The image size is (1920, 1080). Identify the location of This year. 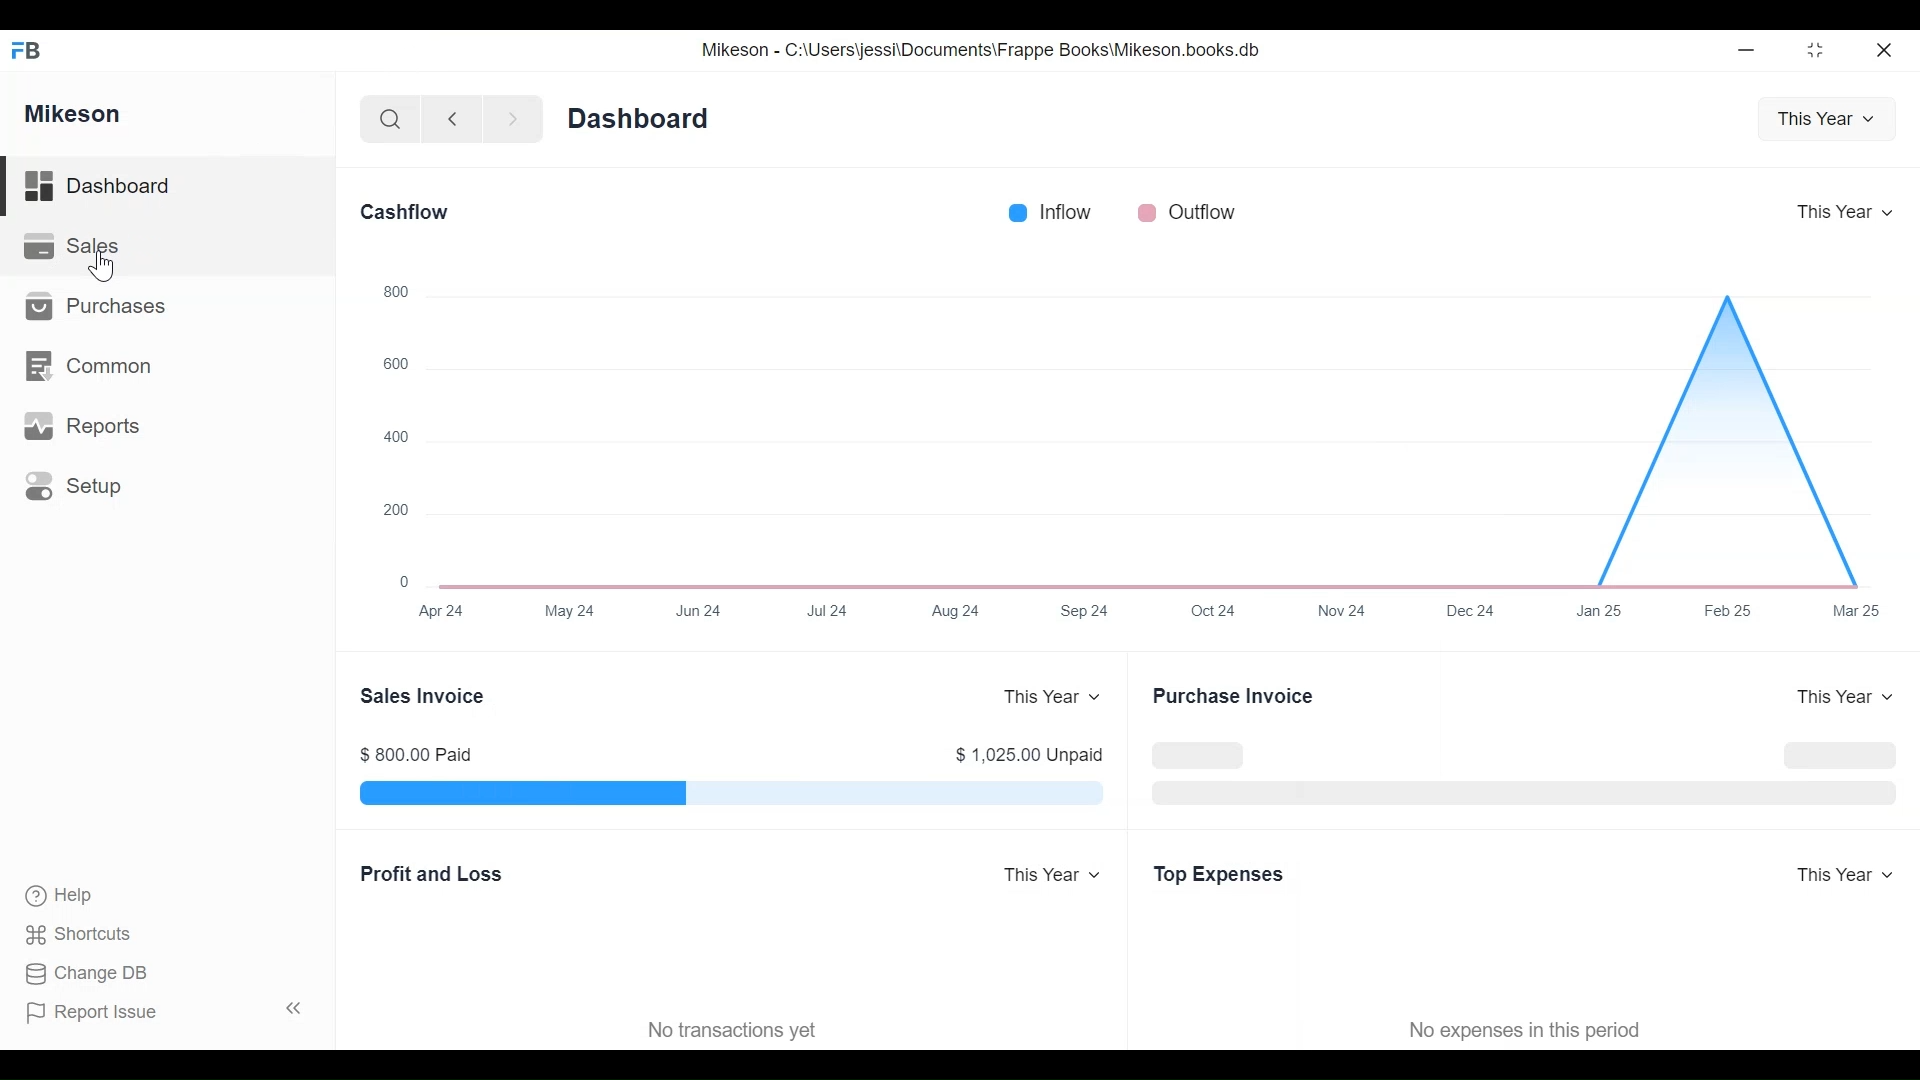
(1850, 875).